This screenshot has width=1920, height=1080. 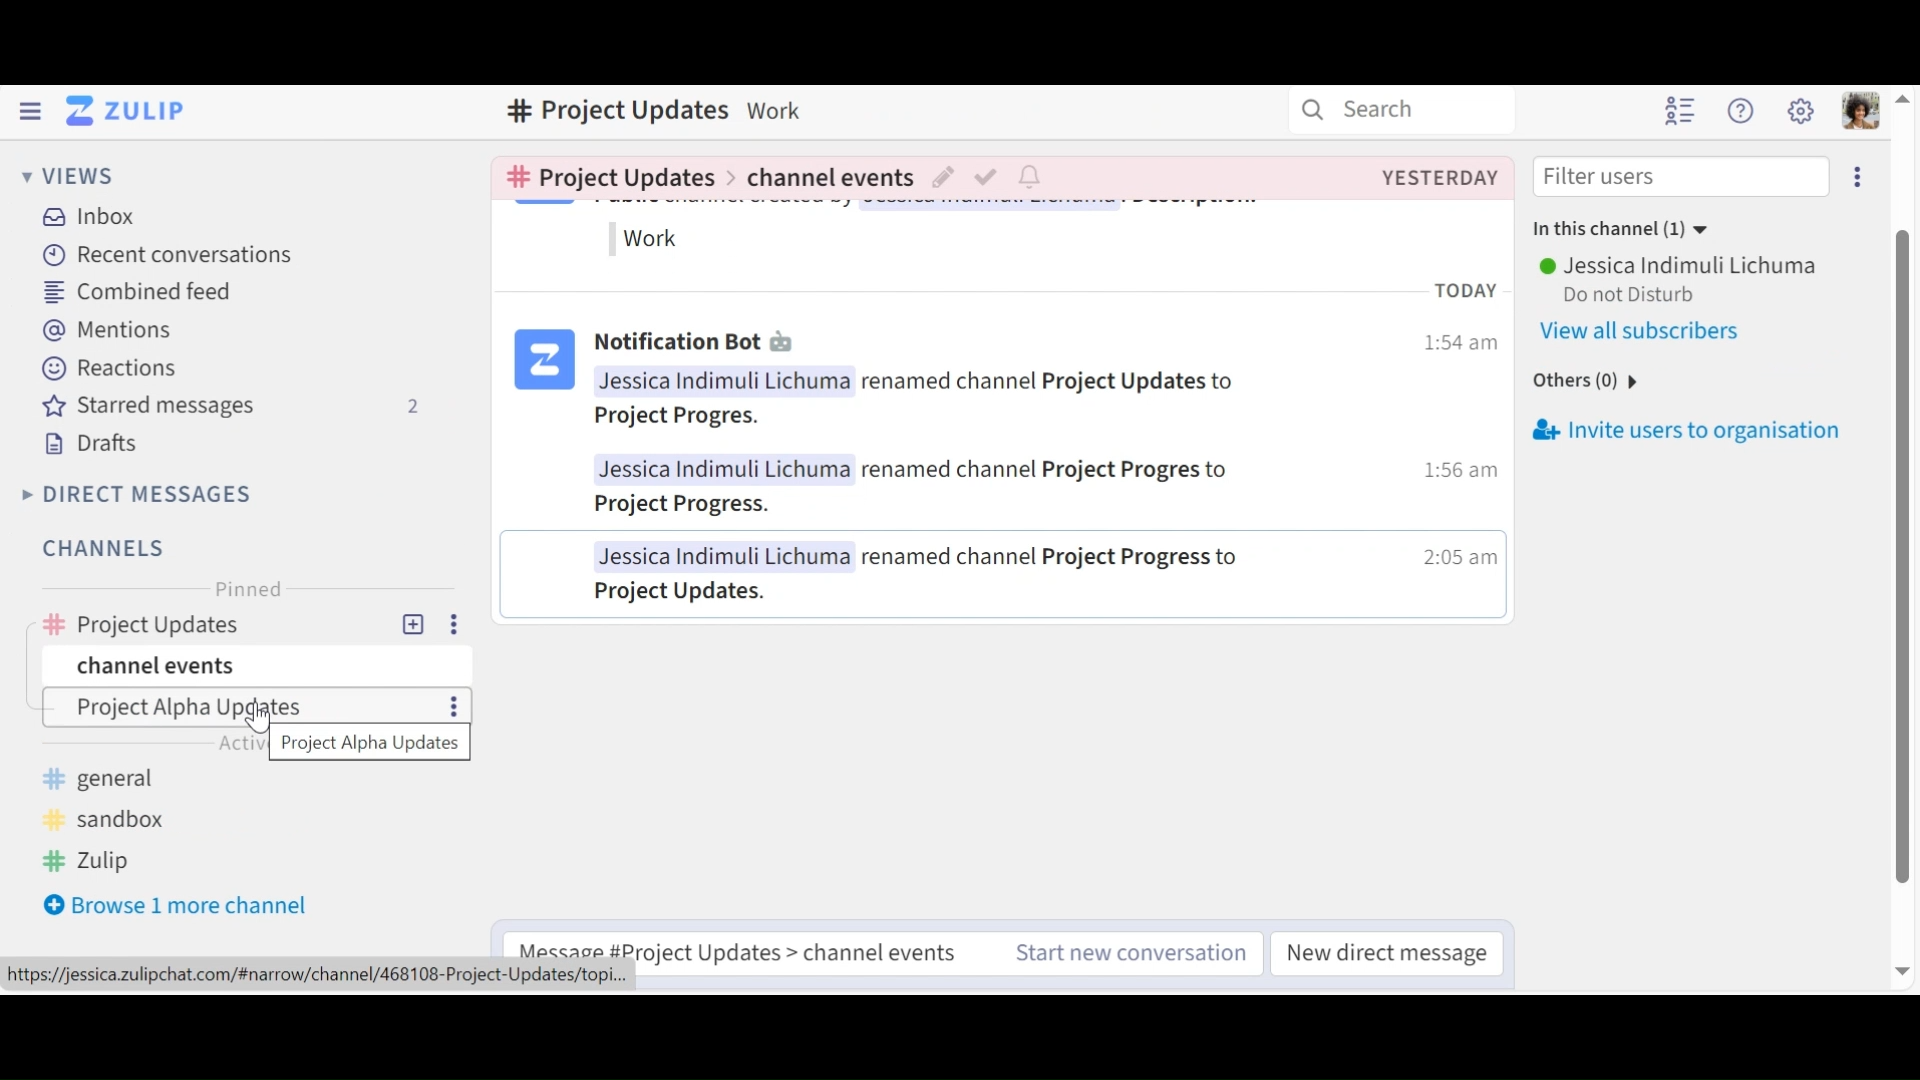 What do you see at coordinates (1374, 108) in the screenshot?
I see `Search` at bounding box center [1374, 108].